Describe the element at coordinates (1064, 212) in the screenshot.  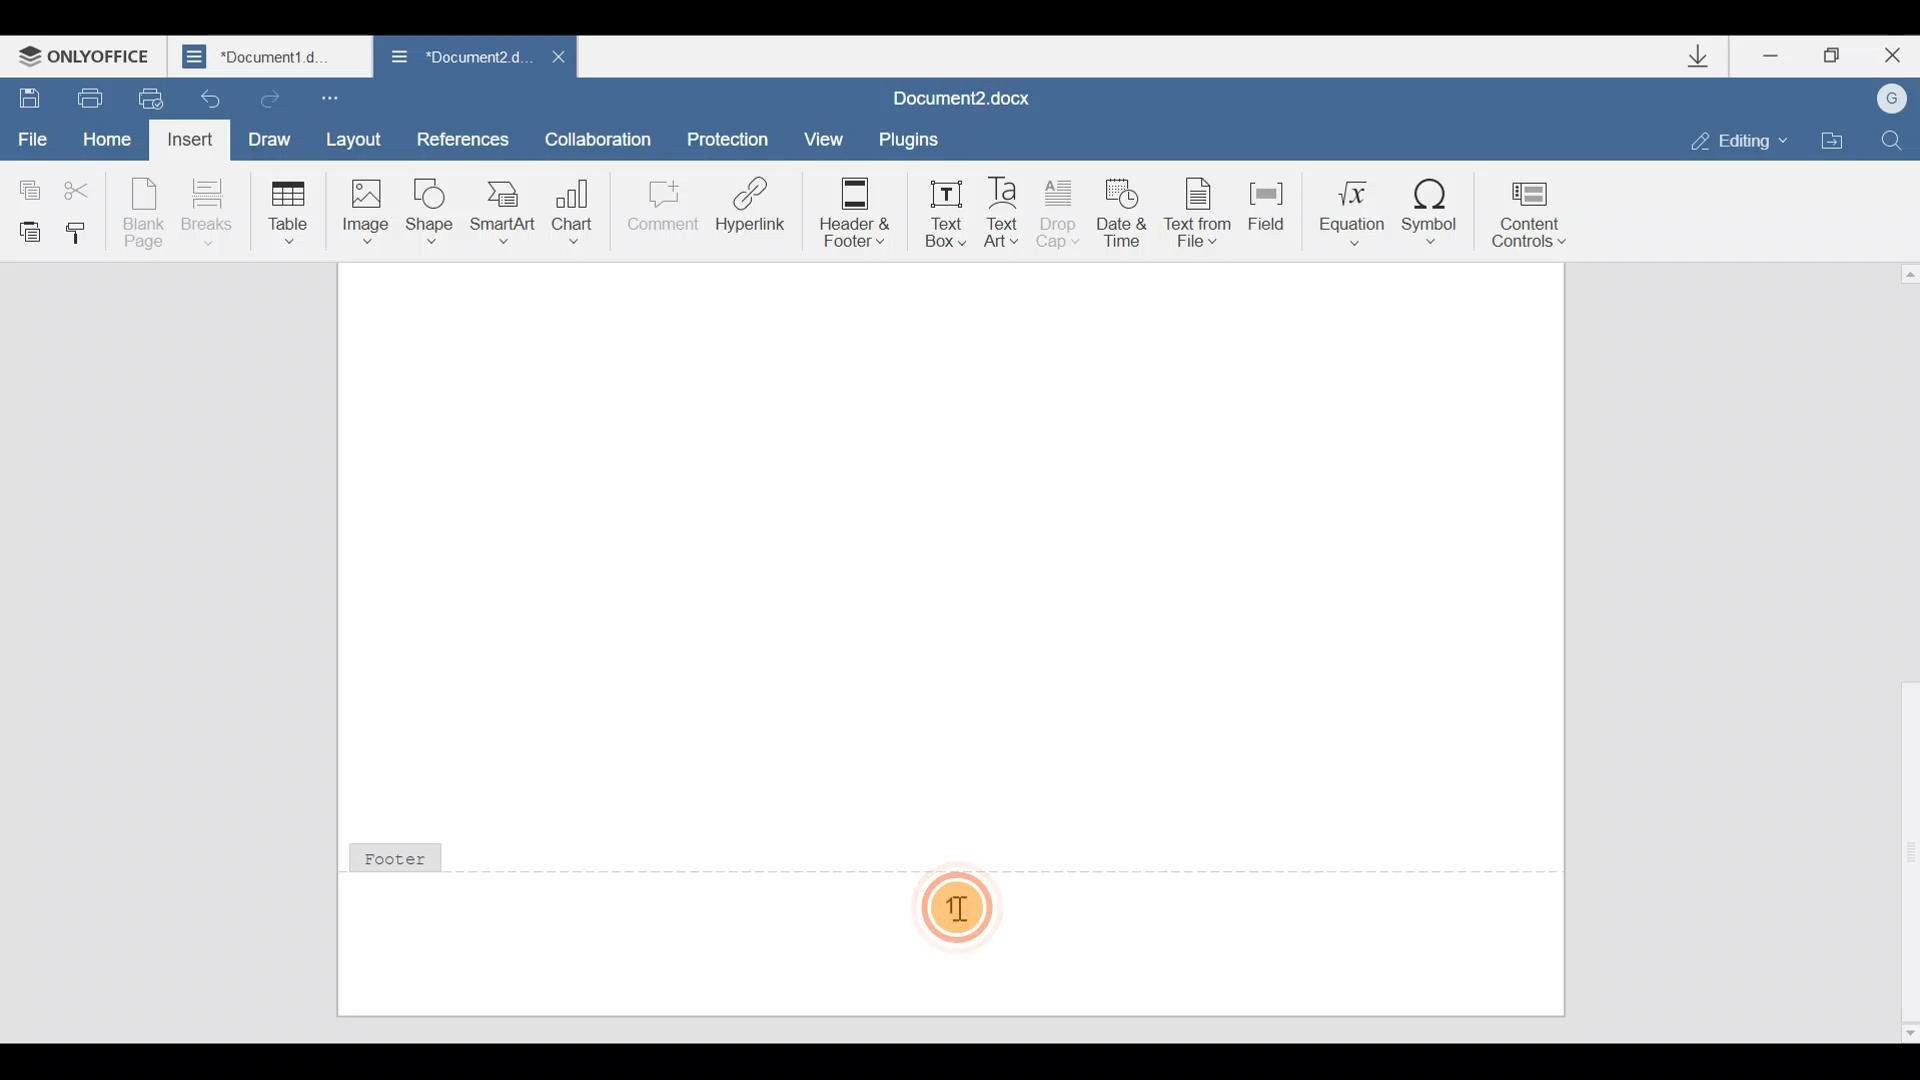
I see `Drop cap` at that location.